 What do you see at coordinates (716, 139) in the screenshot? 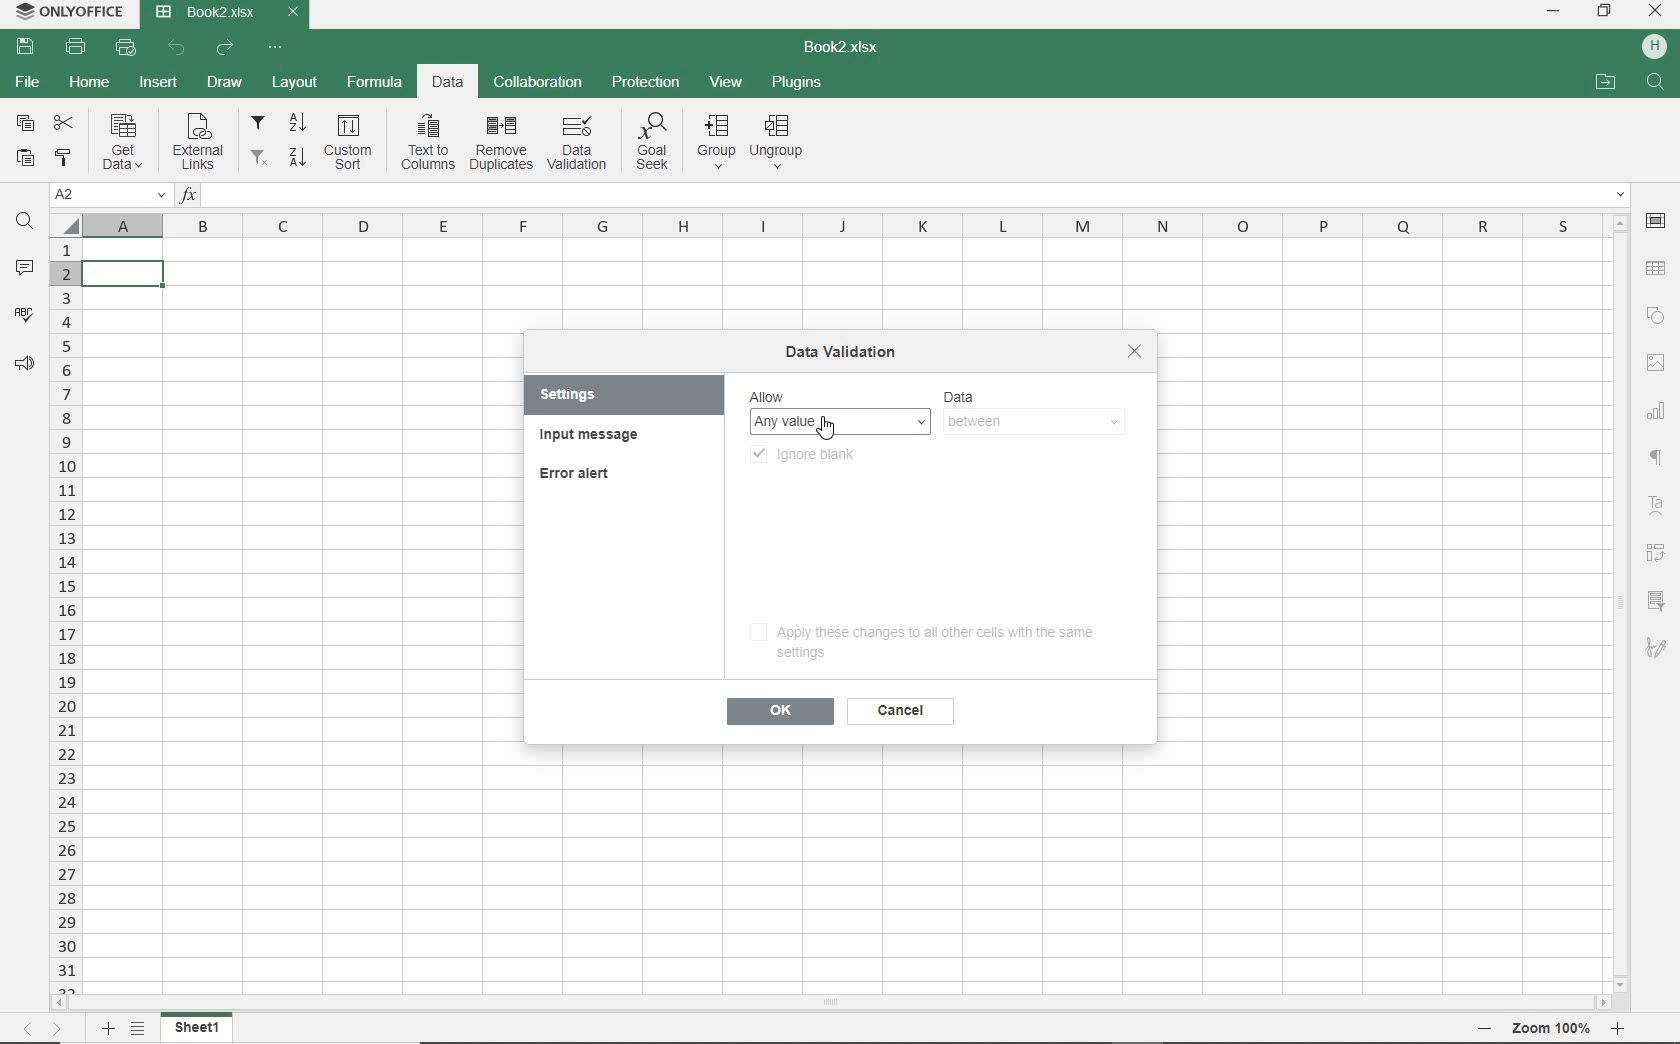
I see `group` at bounding box center [716, 139].